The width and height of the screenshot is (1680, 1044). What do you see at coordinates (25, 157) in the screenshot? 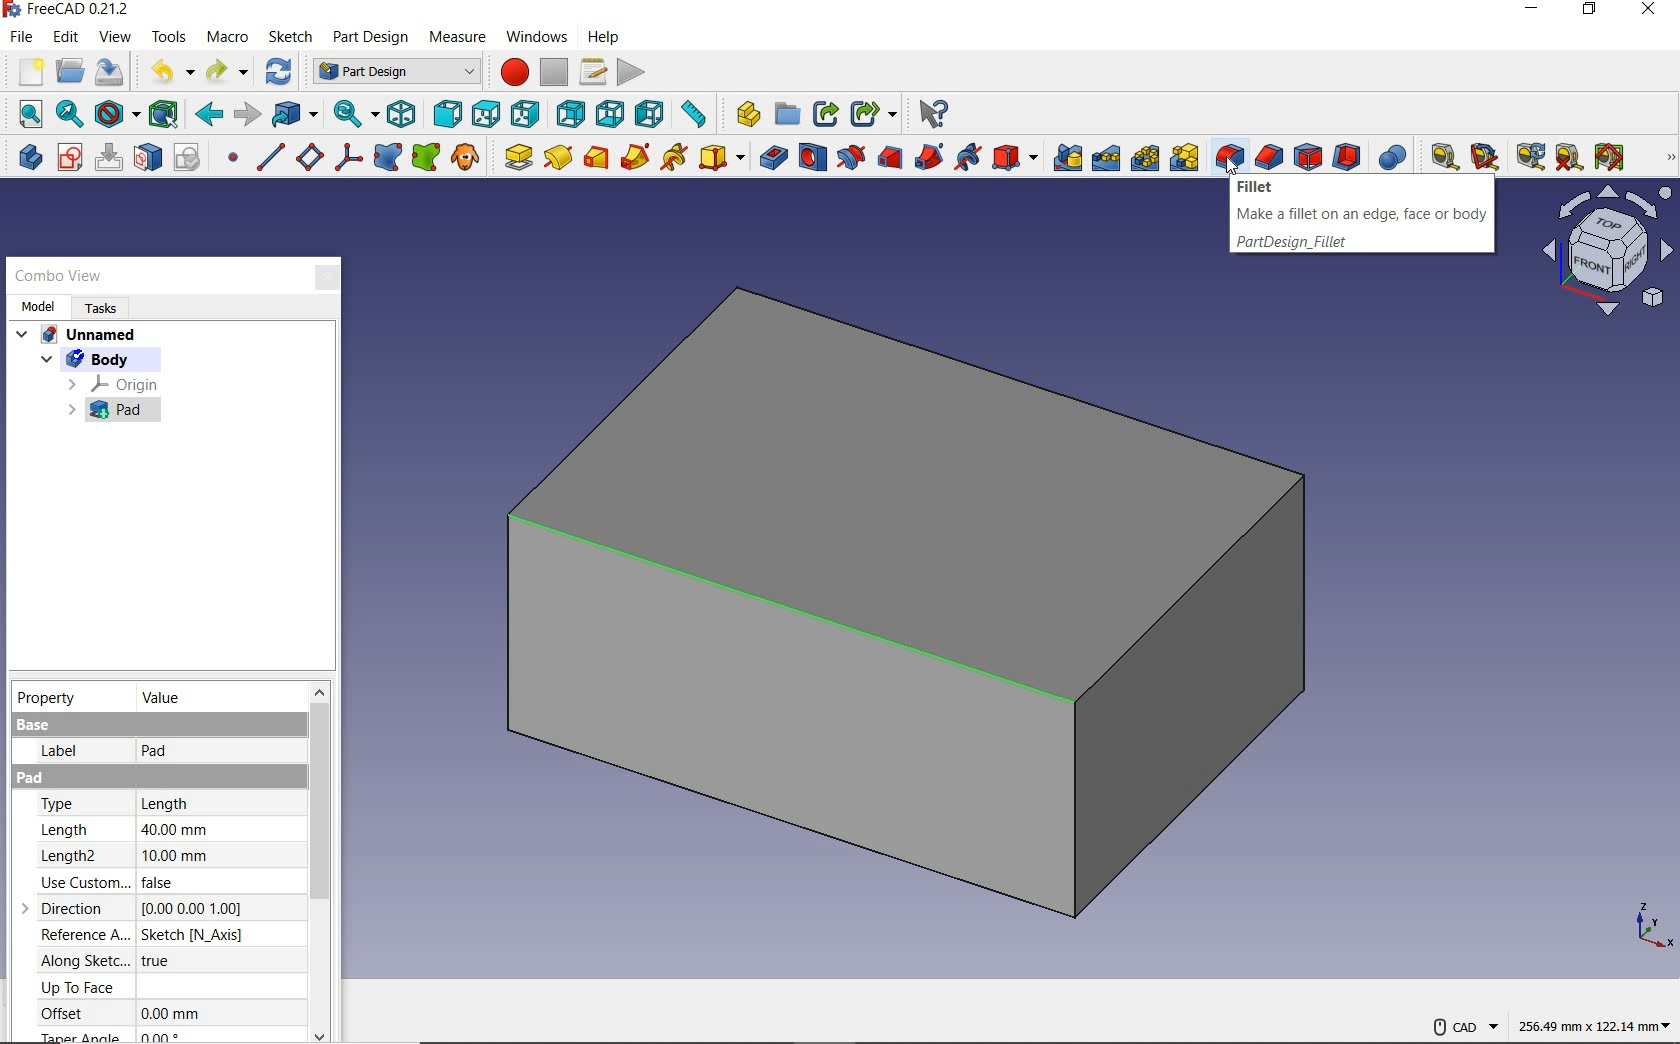
I see `create body` at bounding box center [25, 157].